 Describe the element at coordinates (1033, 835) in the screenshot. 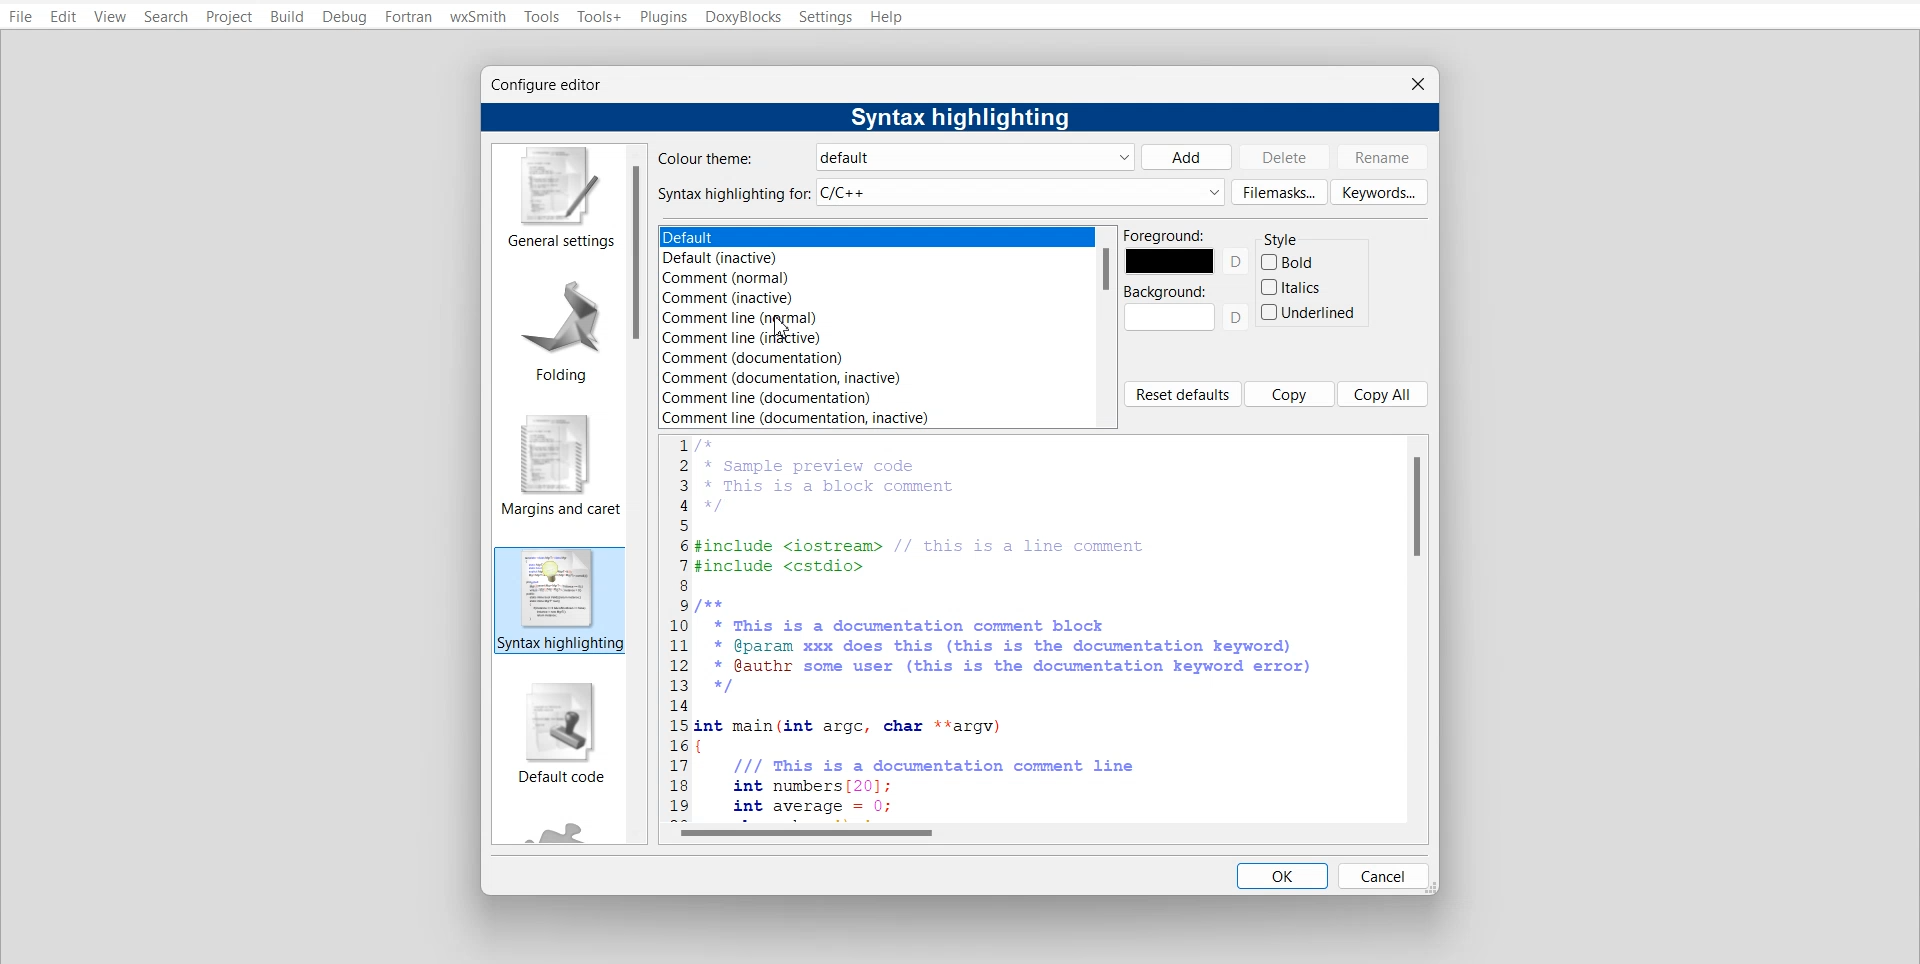

I see `Horizontal scroll bar` at that location.